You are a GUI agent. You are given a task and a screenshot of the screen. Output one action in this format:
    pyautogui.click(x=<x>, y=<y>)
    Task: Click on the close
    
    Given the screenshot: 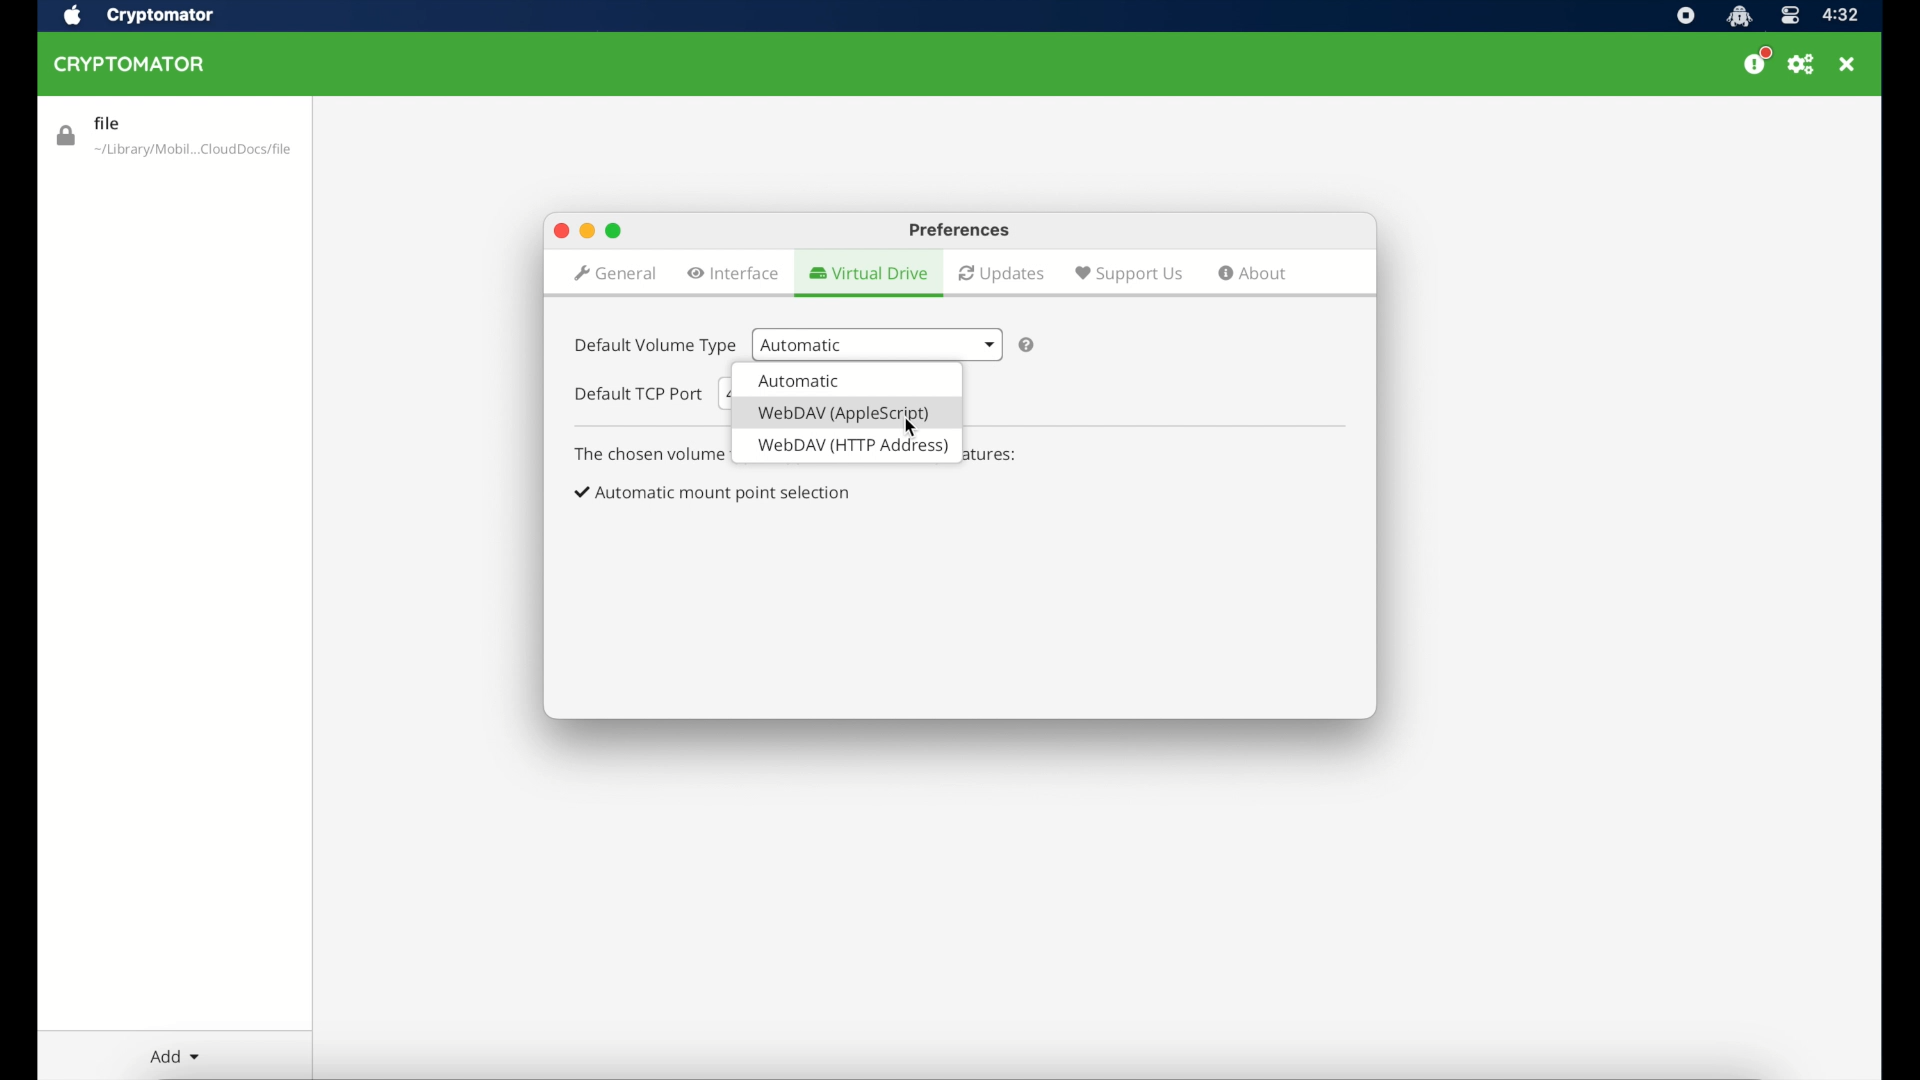 What is the action you would take?
    pyautogui.click(x=1847, y=65)
    